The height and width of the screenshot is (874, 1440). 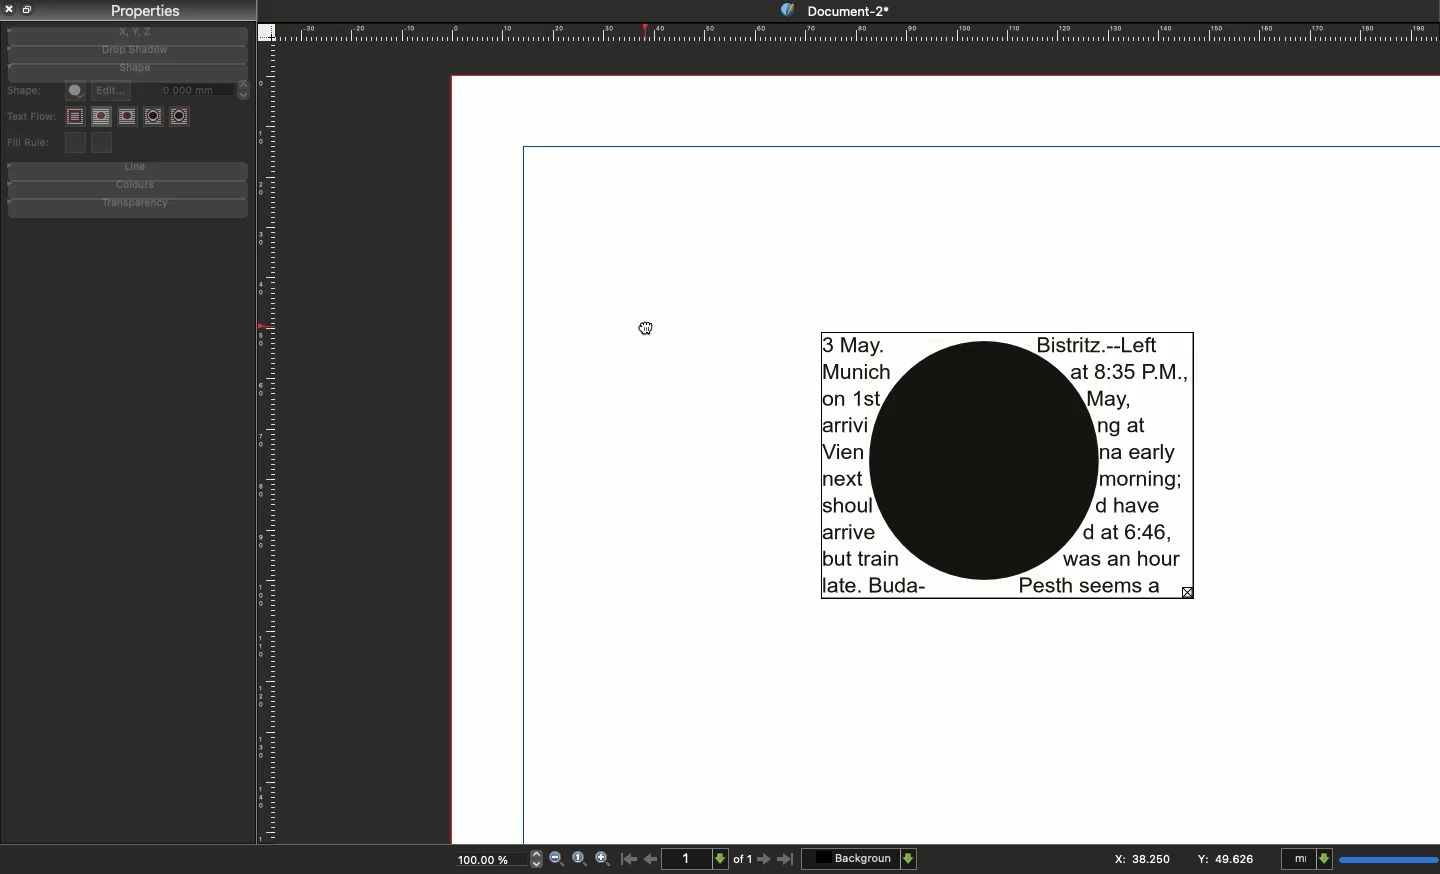 What do you see at coordinates (127, 50) in the screenshot?
I see `Drop shadow` at bounding box center [127, 50].